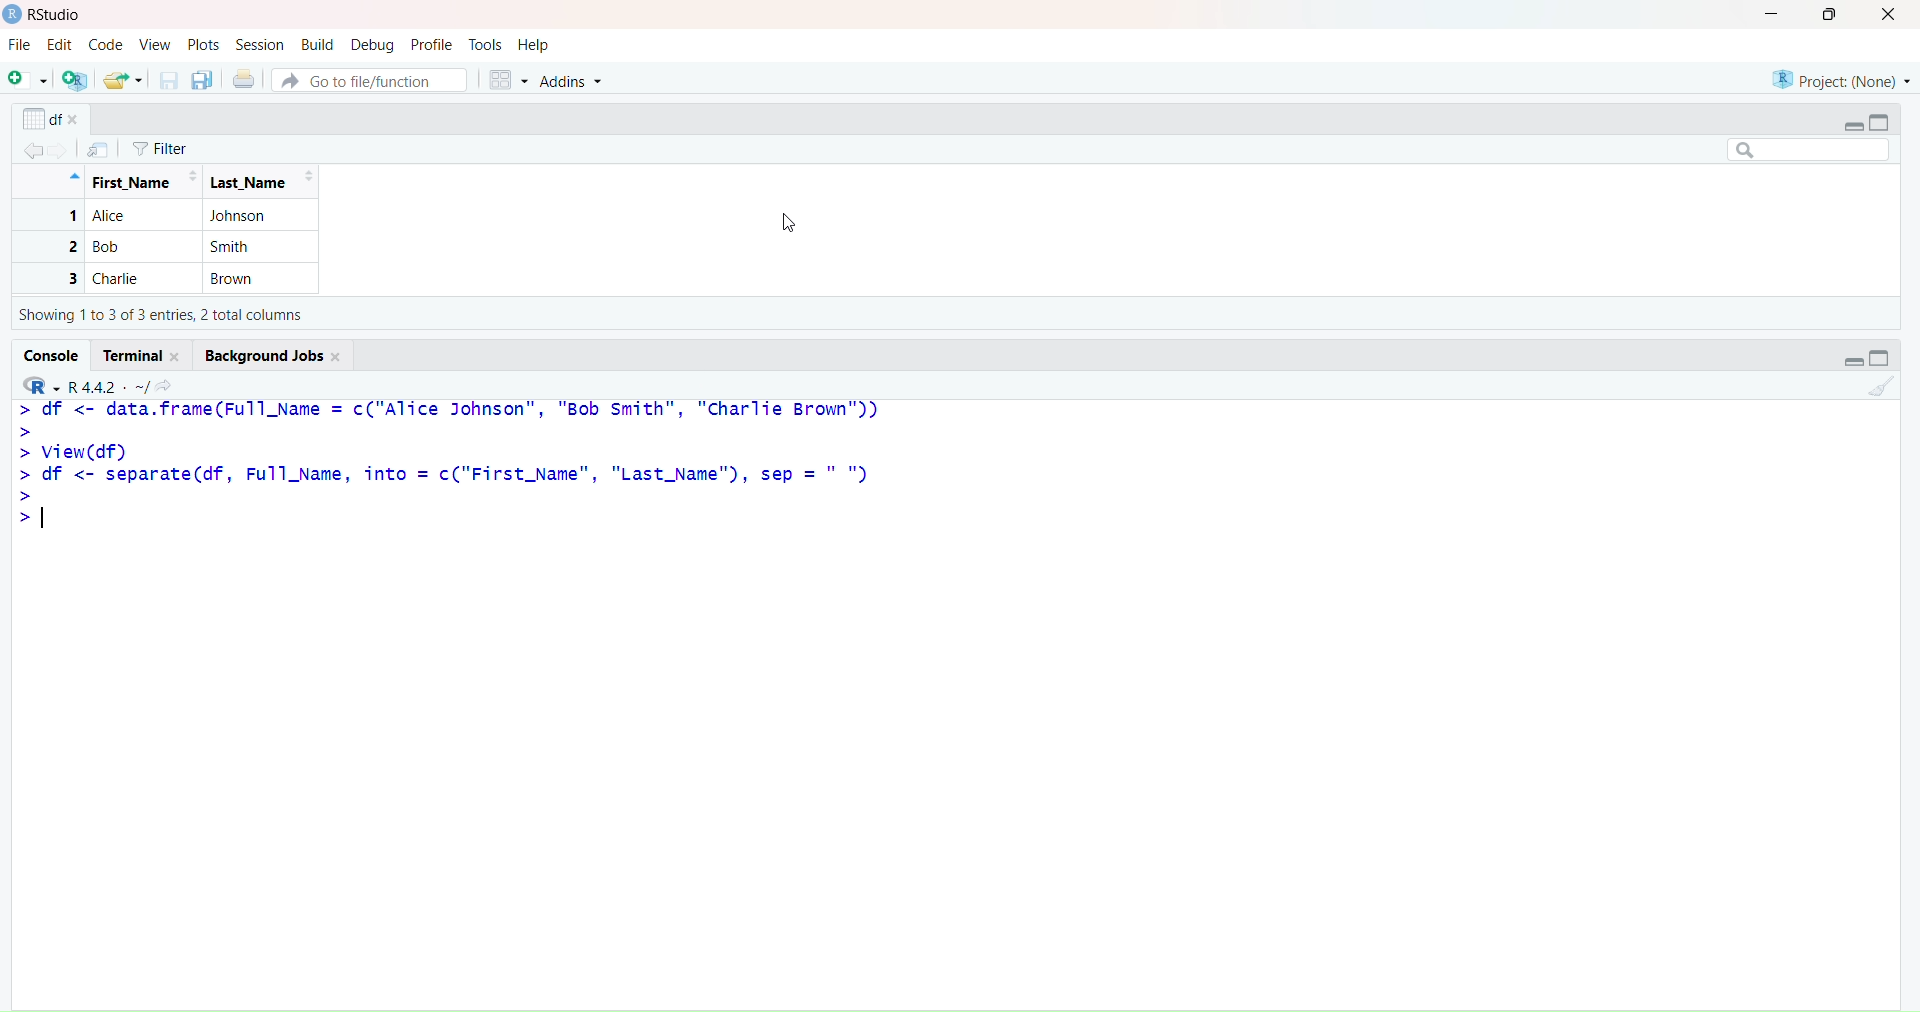 The image size is (1920, 1012). What do you see at coordinates (1830, 18) in the screenshot?
I see `Maximize` at bounding box center [1830, 18].